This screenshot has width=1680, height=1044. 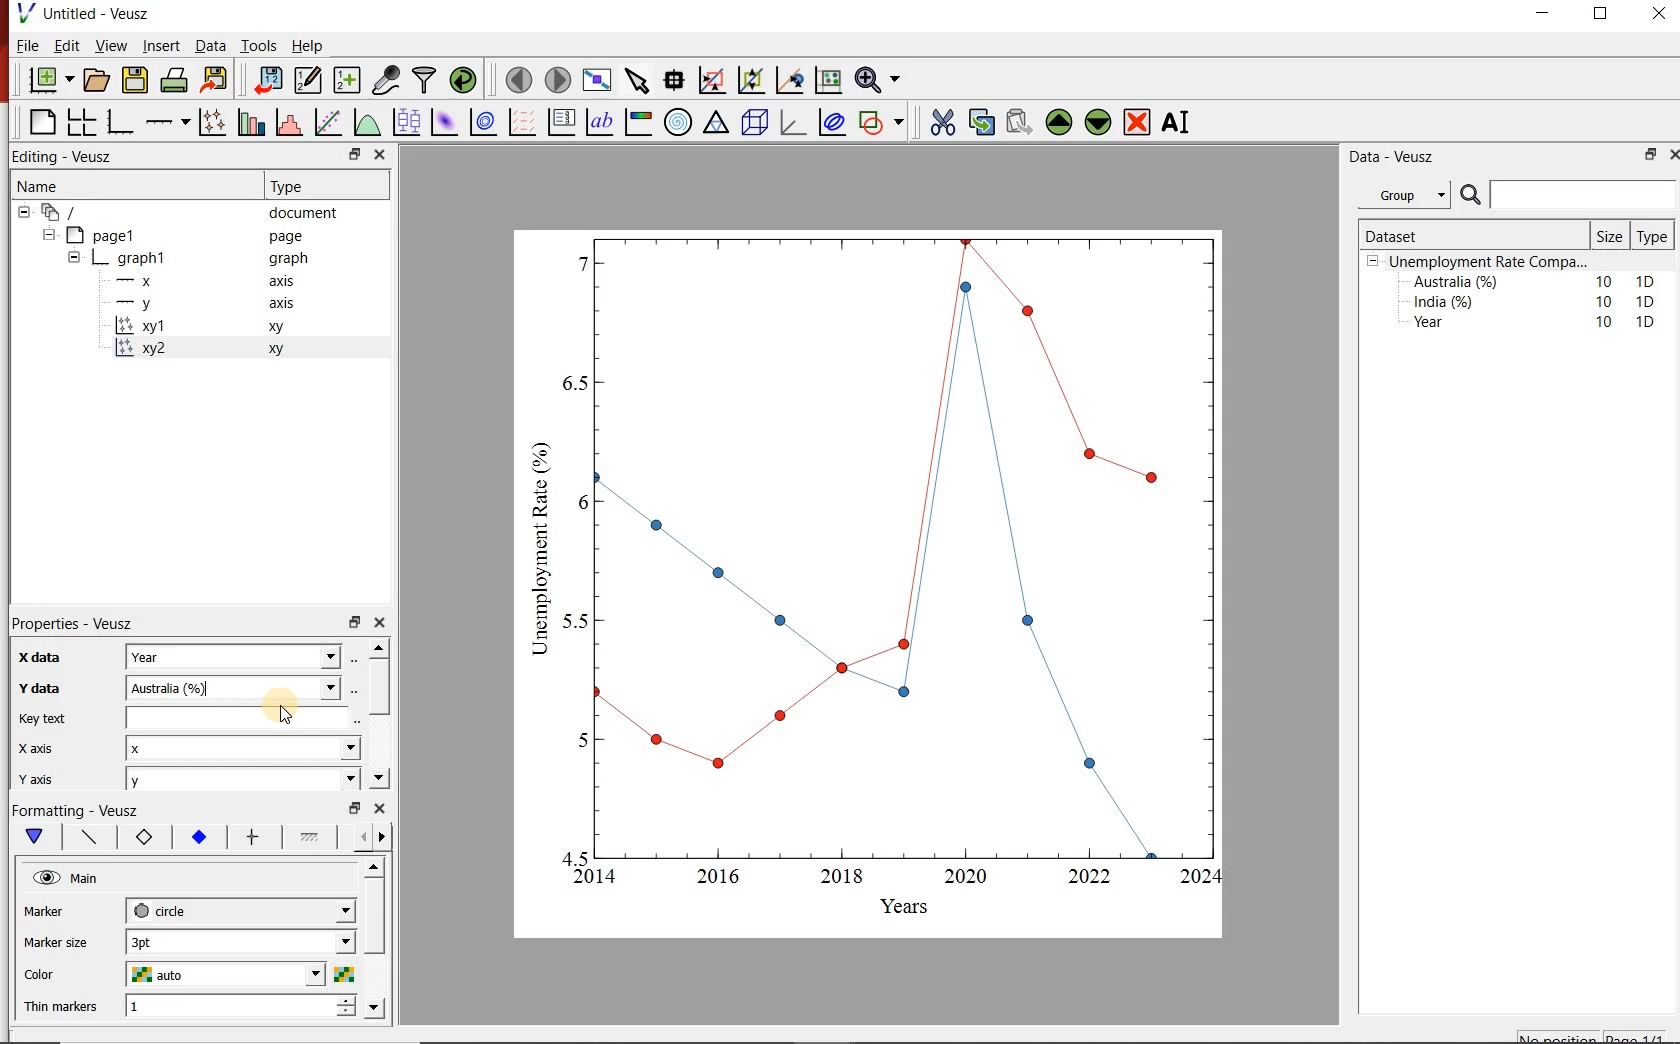 I want to click on add a shapes, so click(x=881, y=122).